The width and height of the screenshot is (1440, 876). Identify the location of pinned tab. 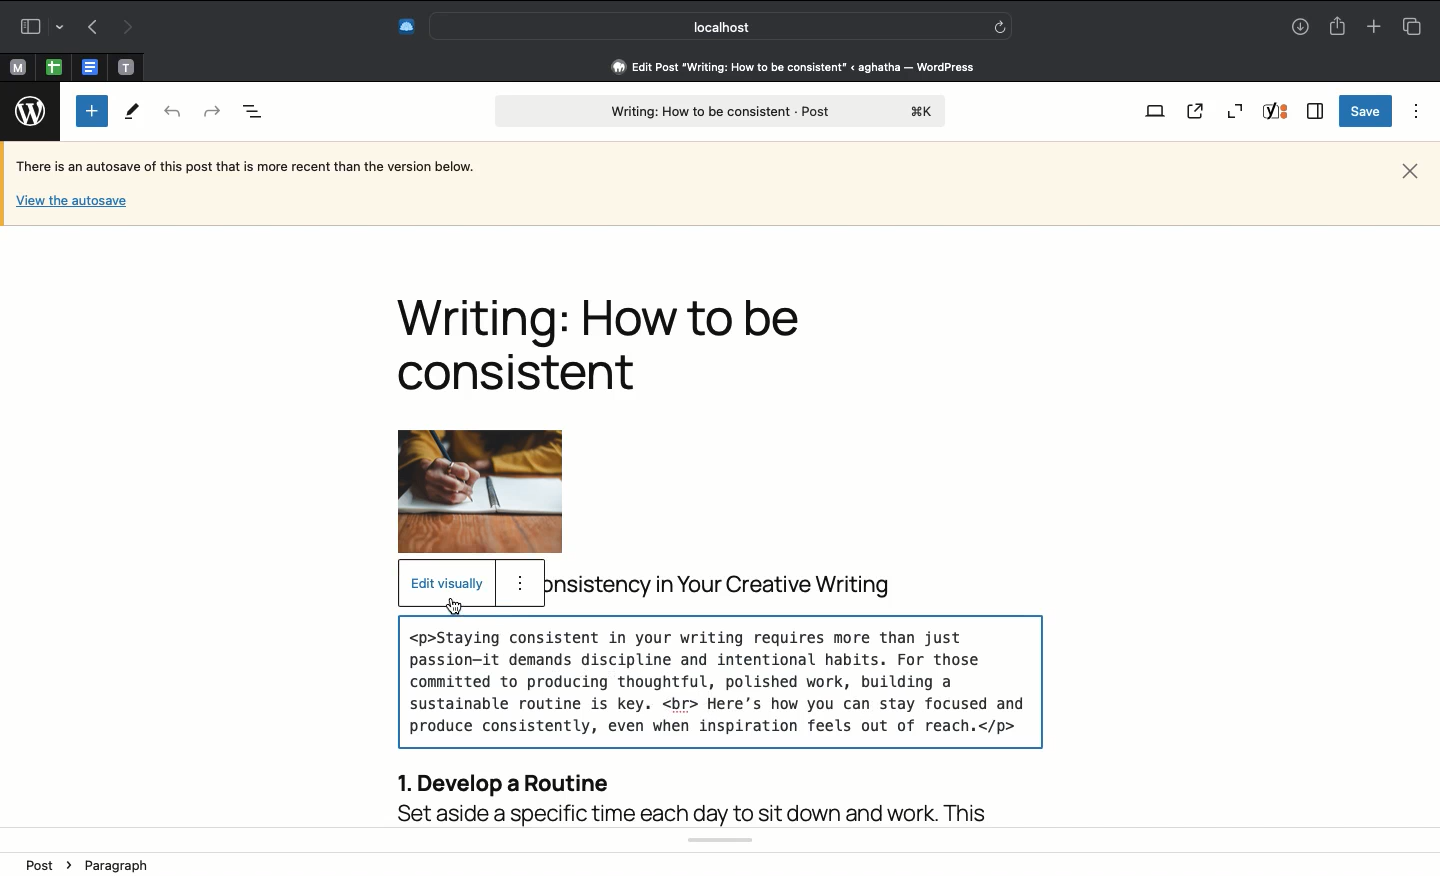
(128, 64).